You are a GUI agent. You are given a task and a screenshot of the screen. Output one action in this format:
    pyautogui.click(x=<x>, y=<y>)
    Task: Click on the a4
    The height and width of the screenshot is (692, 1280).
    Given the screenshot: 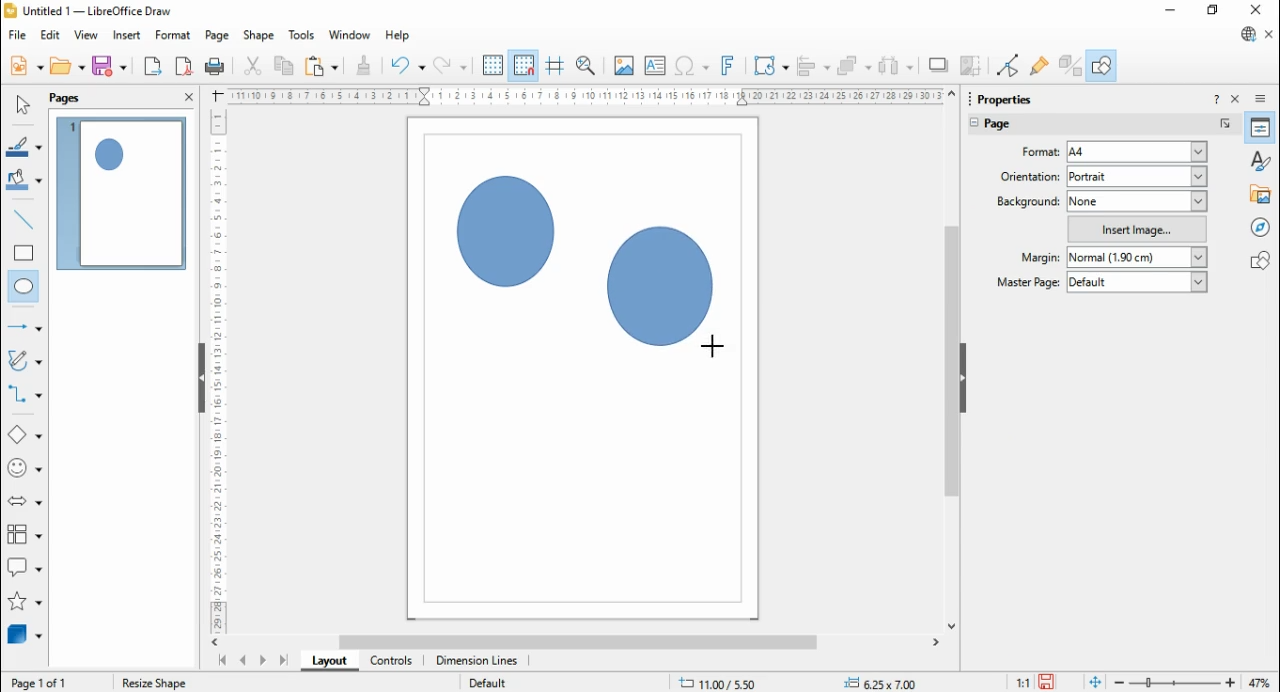 What is the action you would take?
    pyautogui.click(x=1136, y=152)
    